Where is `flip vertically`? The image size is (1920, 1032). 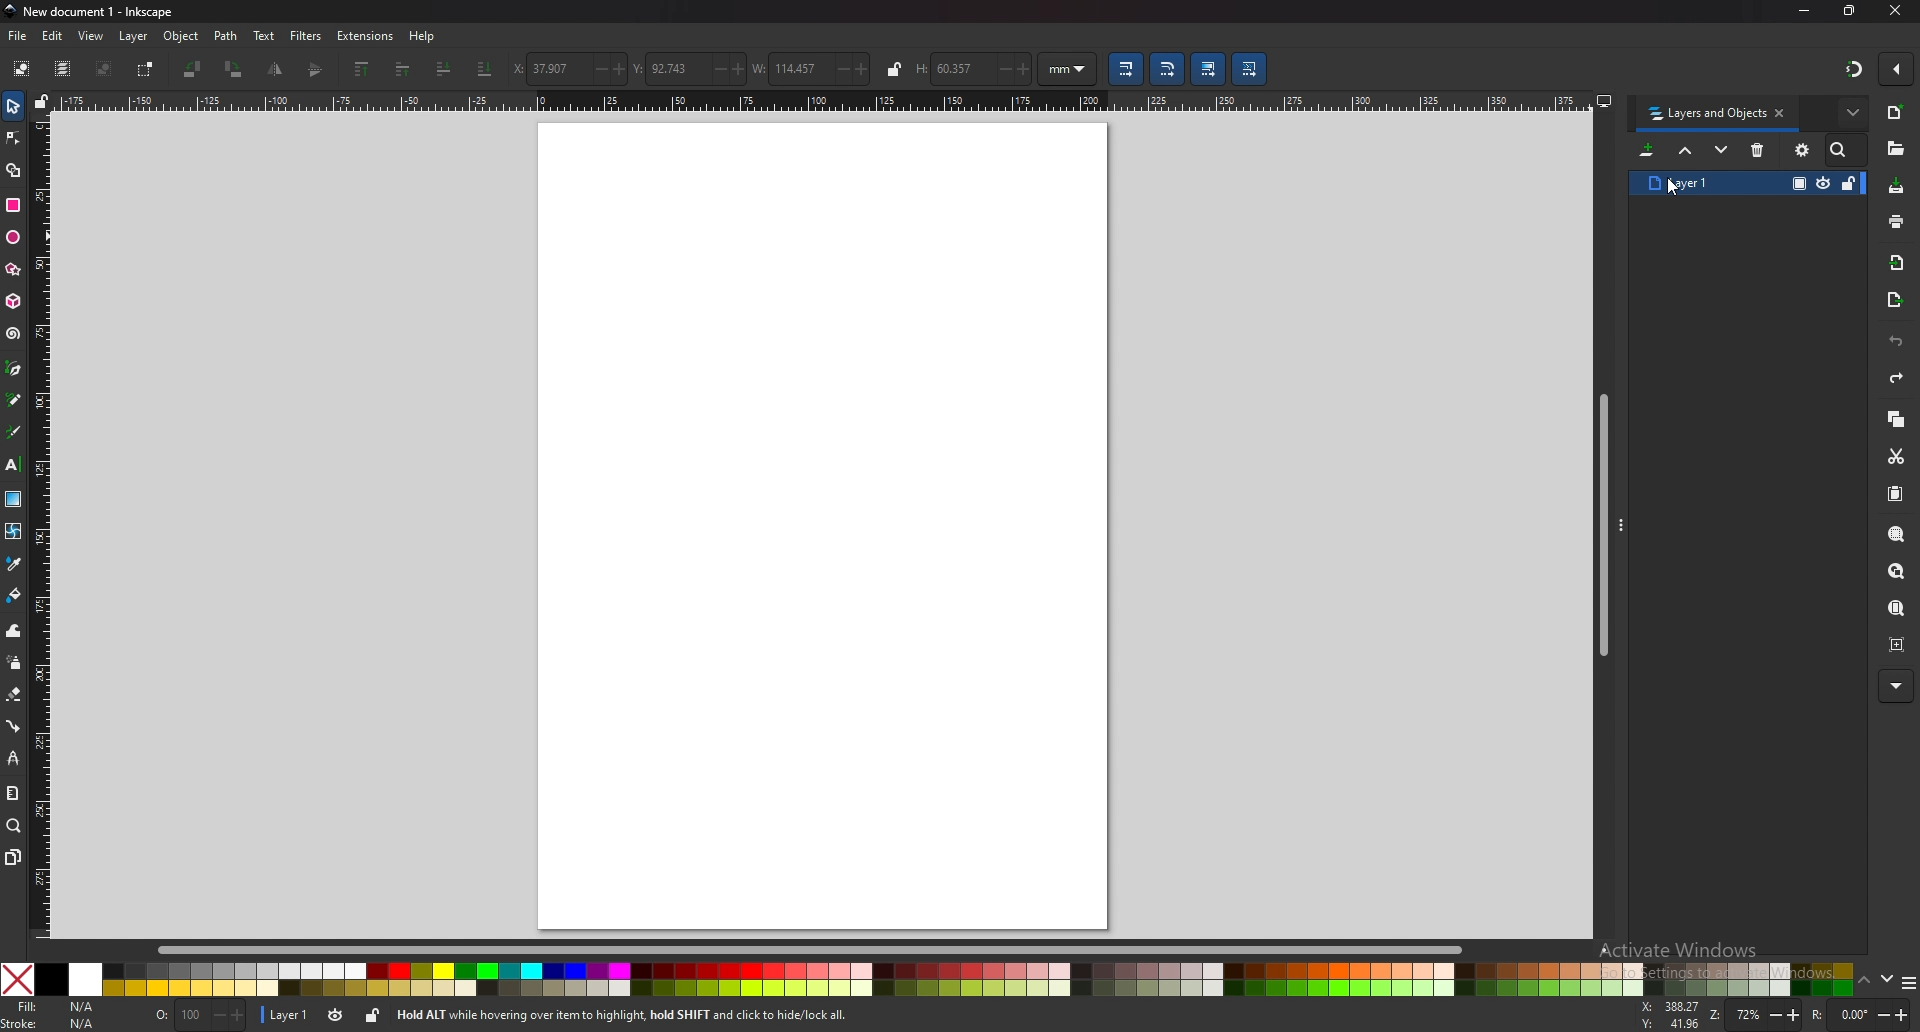 flip vertically is located at coordinates (277, 69).